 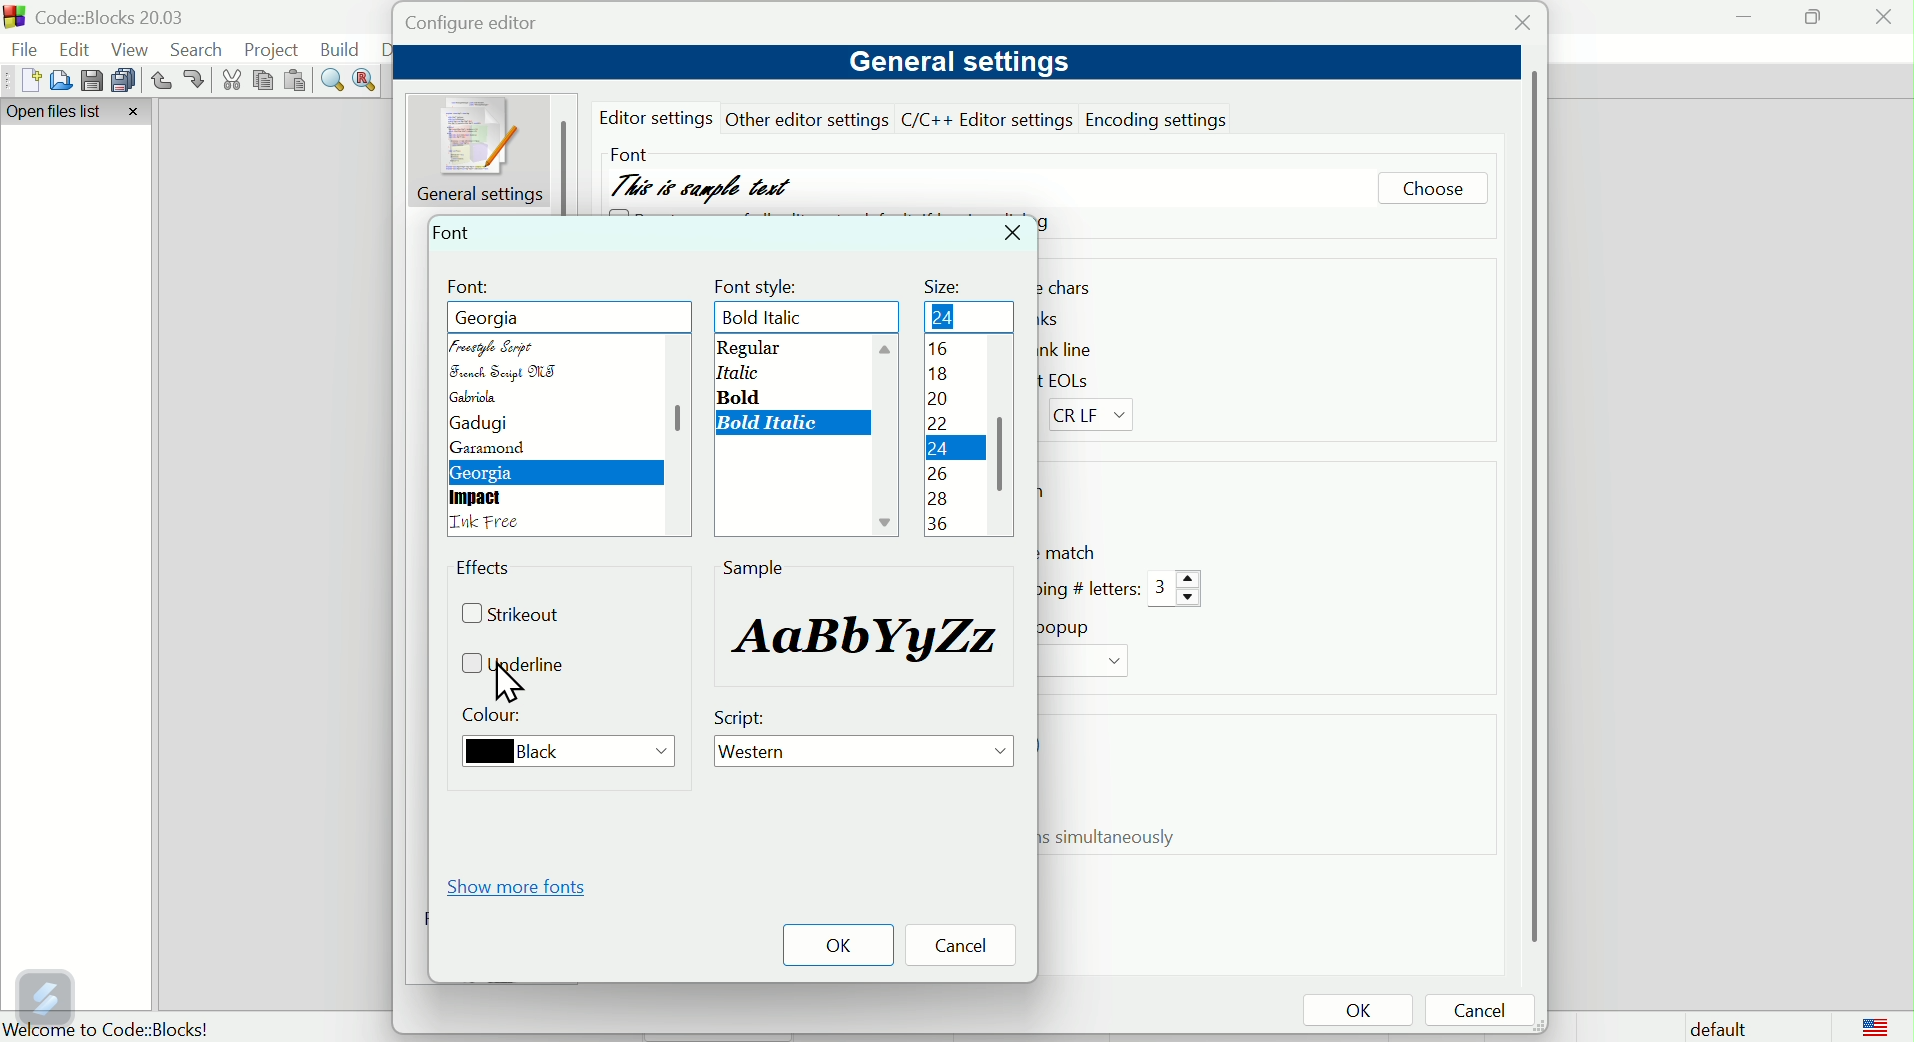 I want to click on Close, so click(x=1517, y=27).